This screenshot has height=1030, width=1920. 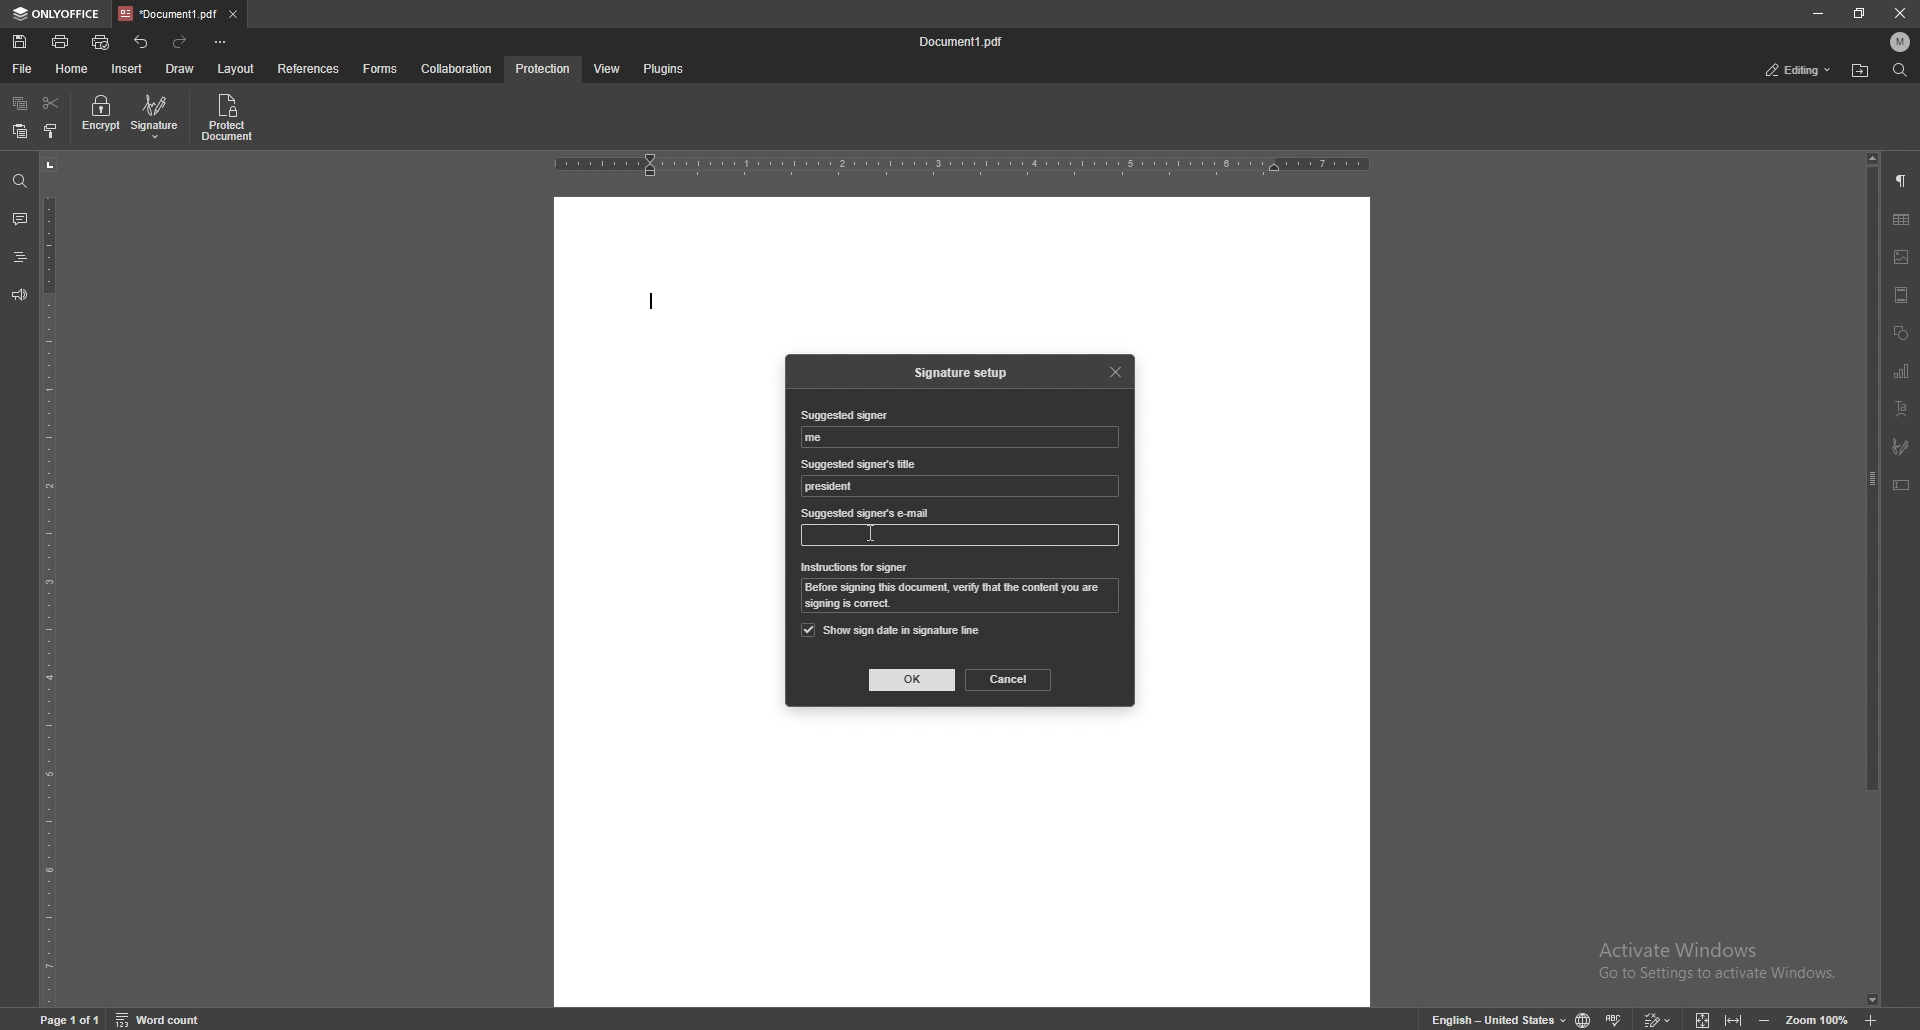 I want to click on close tab, so click(x=234, y=13).